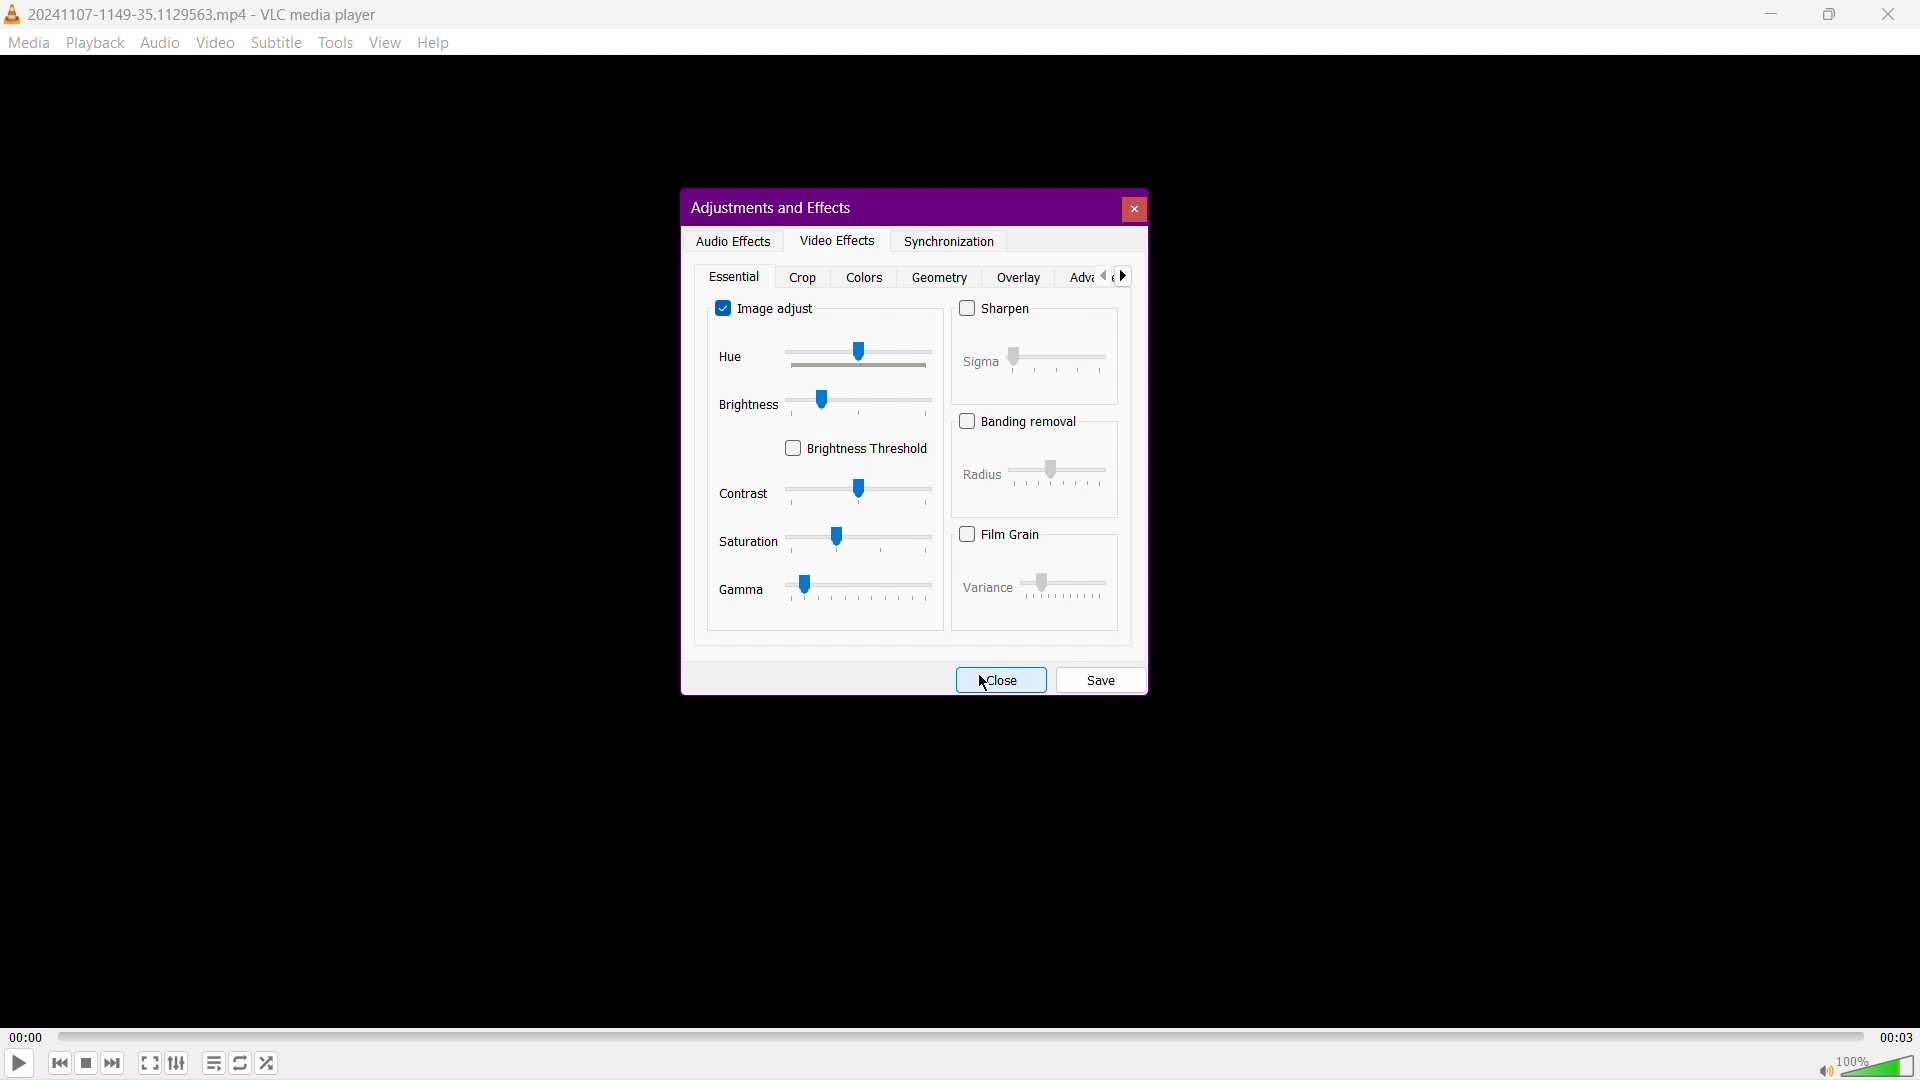  Describe the element at coordinates (278, 42) in the screenshot. I see `Subtitle` at that location.